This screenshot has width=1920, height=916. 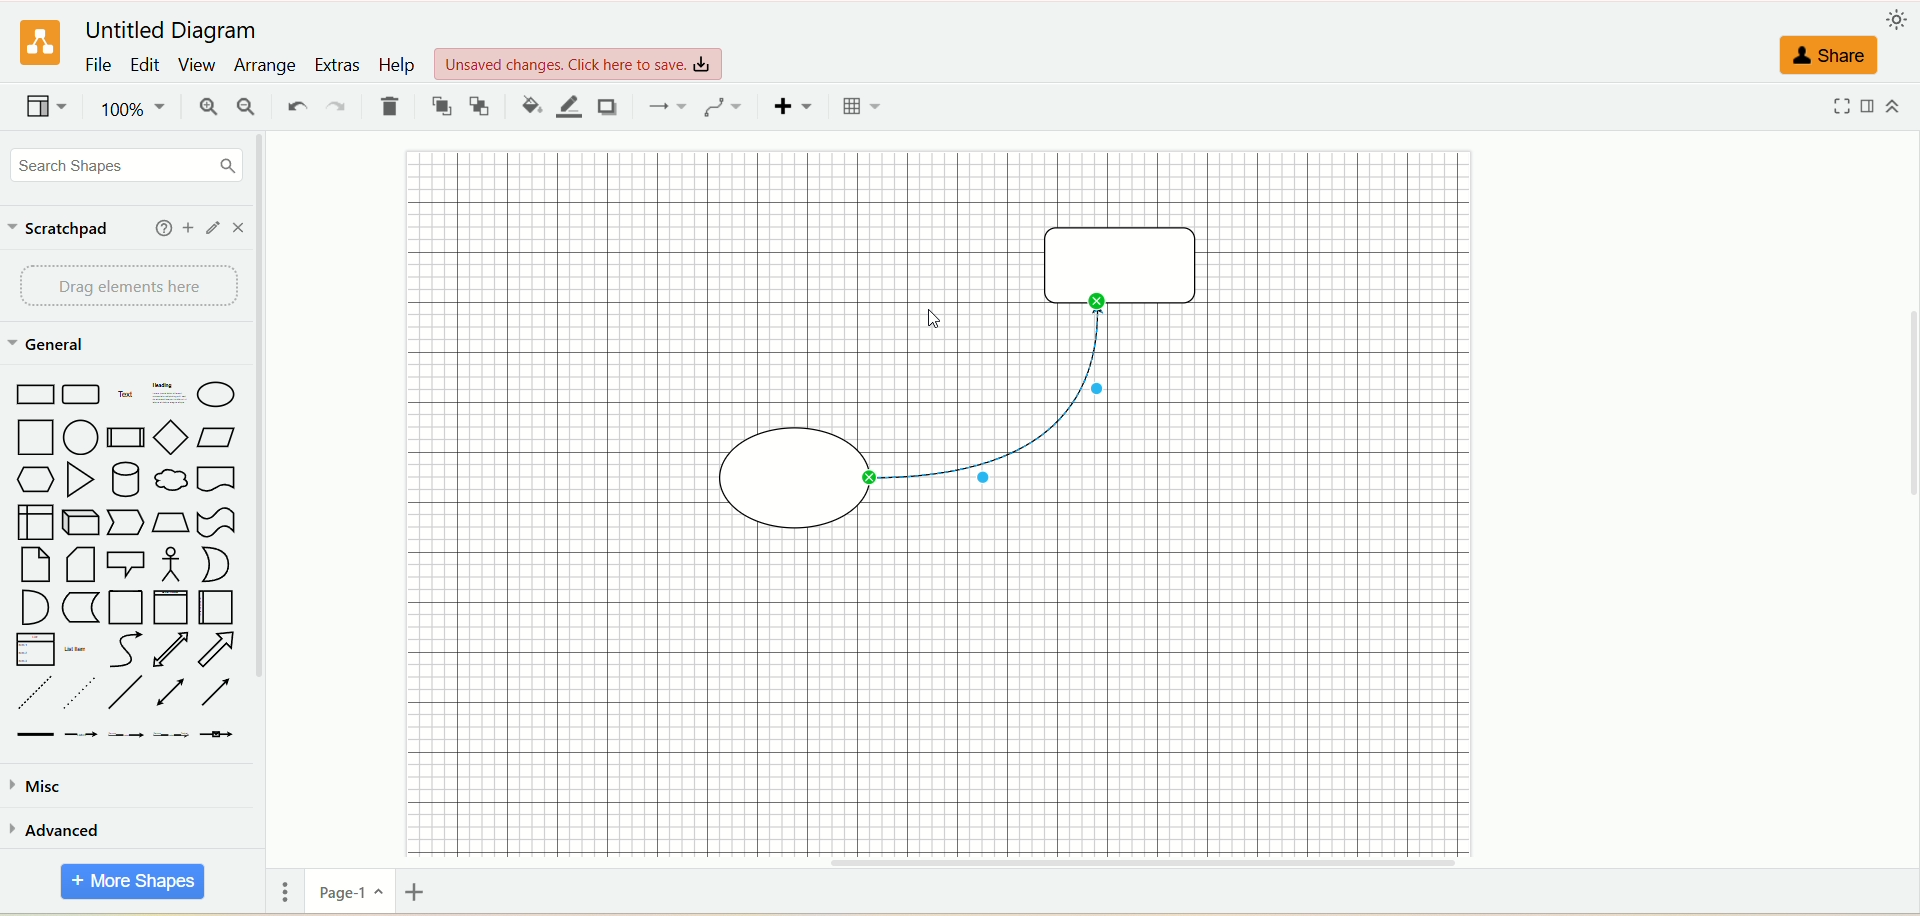 What do you see at coordinates (47, 109) in the screenshot?
I see `view` at bounding box center [47, 109].